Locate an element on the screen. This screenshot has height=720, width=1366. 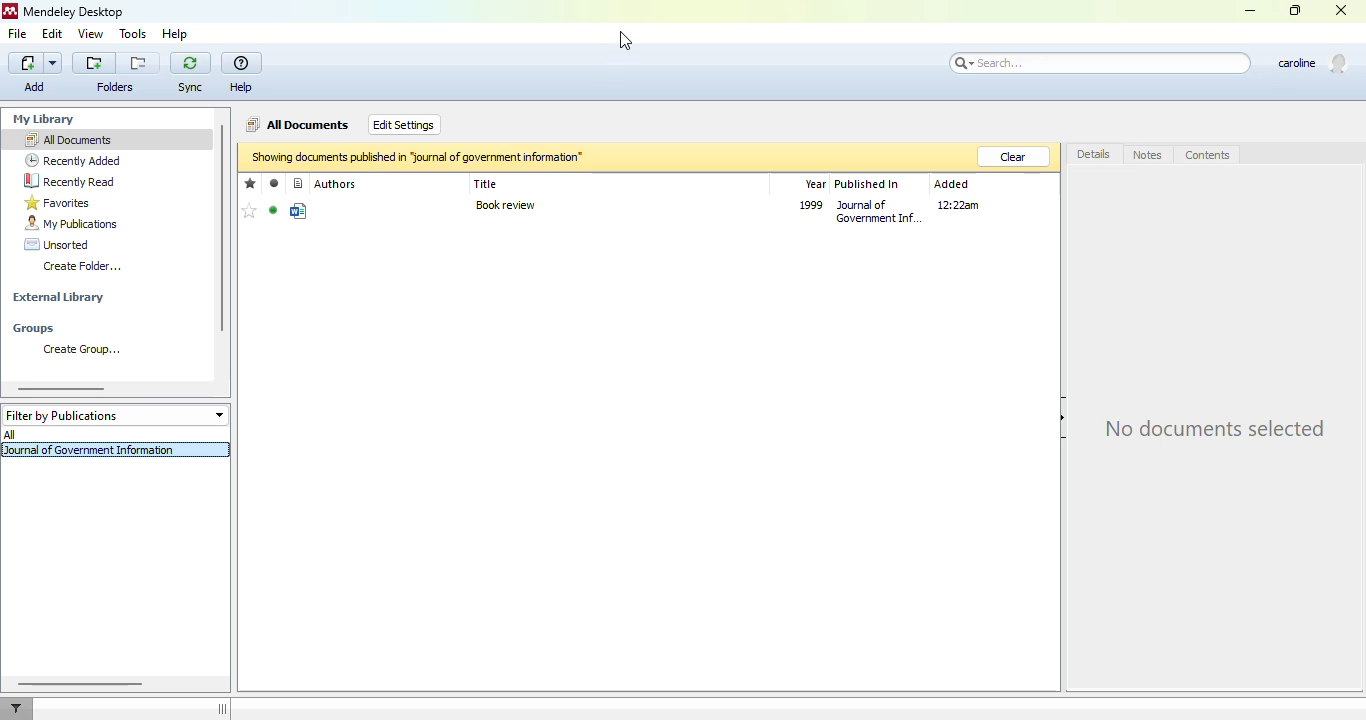
view is located at coordinates (92, 34).